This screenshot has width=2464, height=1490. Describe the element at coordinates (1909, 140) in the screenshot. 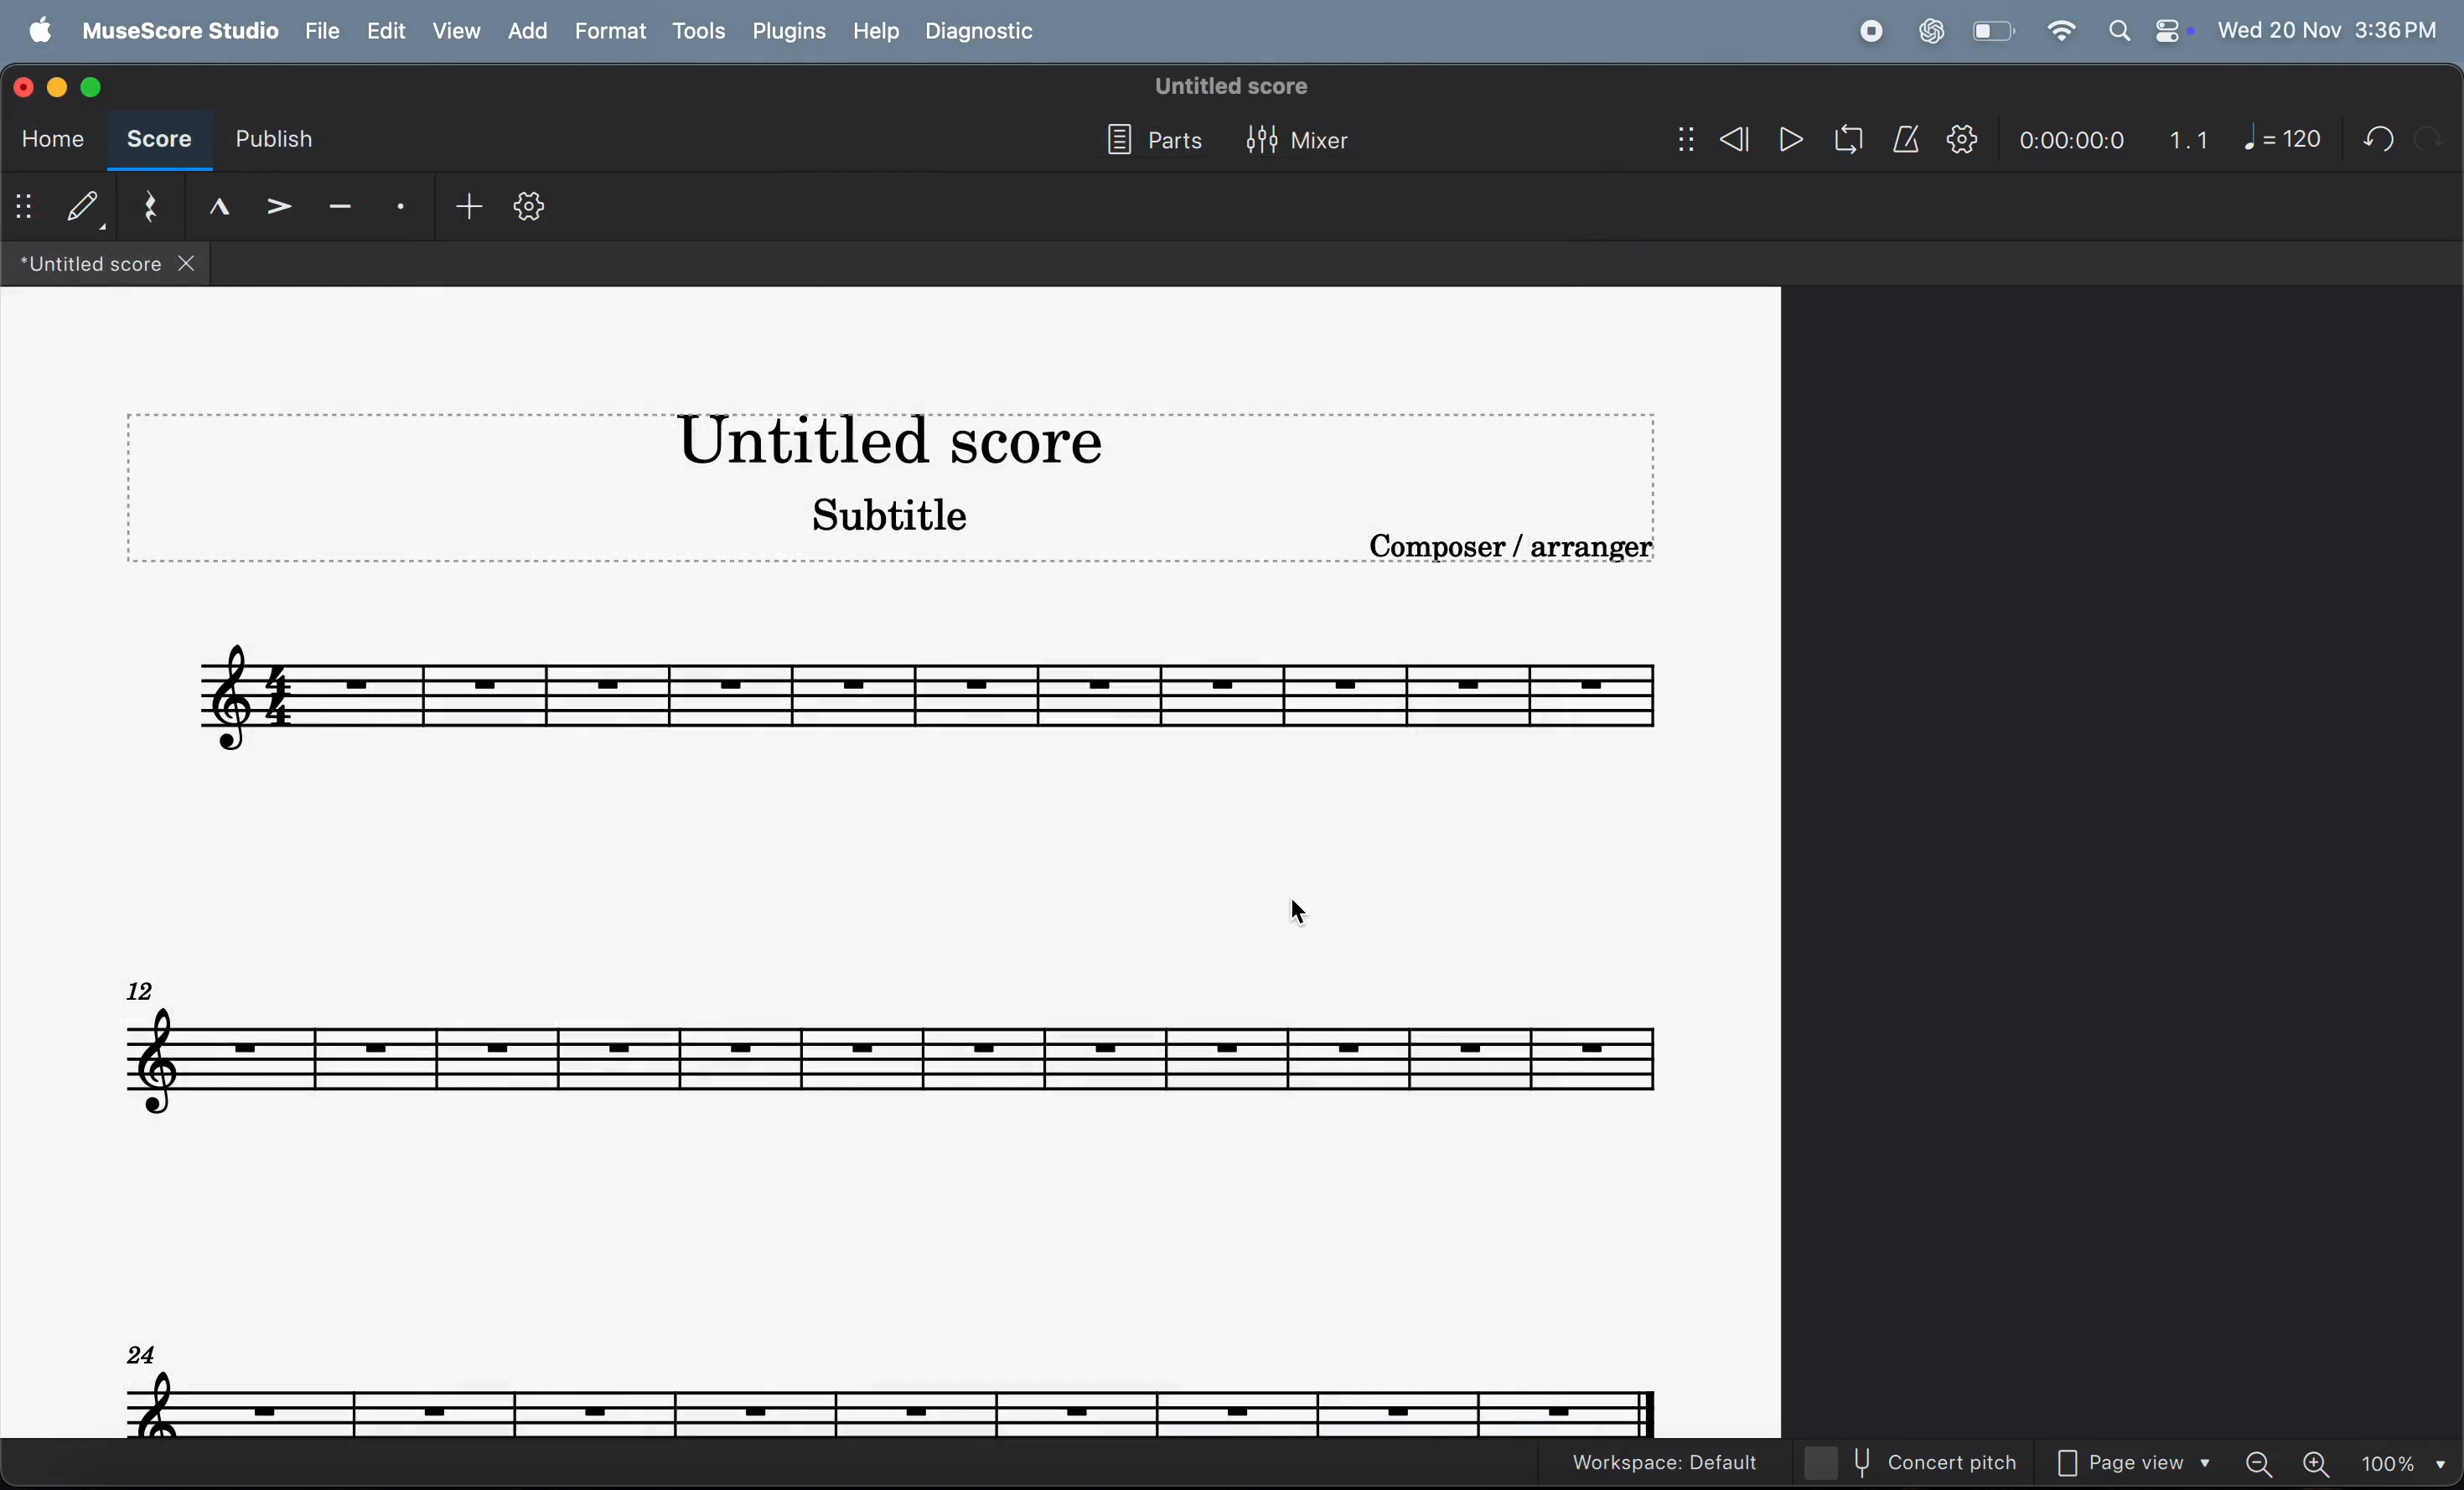

I see `metronome` at that location.